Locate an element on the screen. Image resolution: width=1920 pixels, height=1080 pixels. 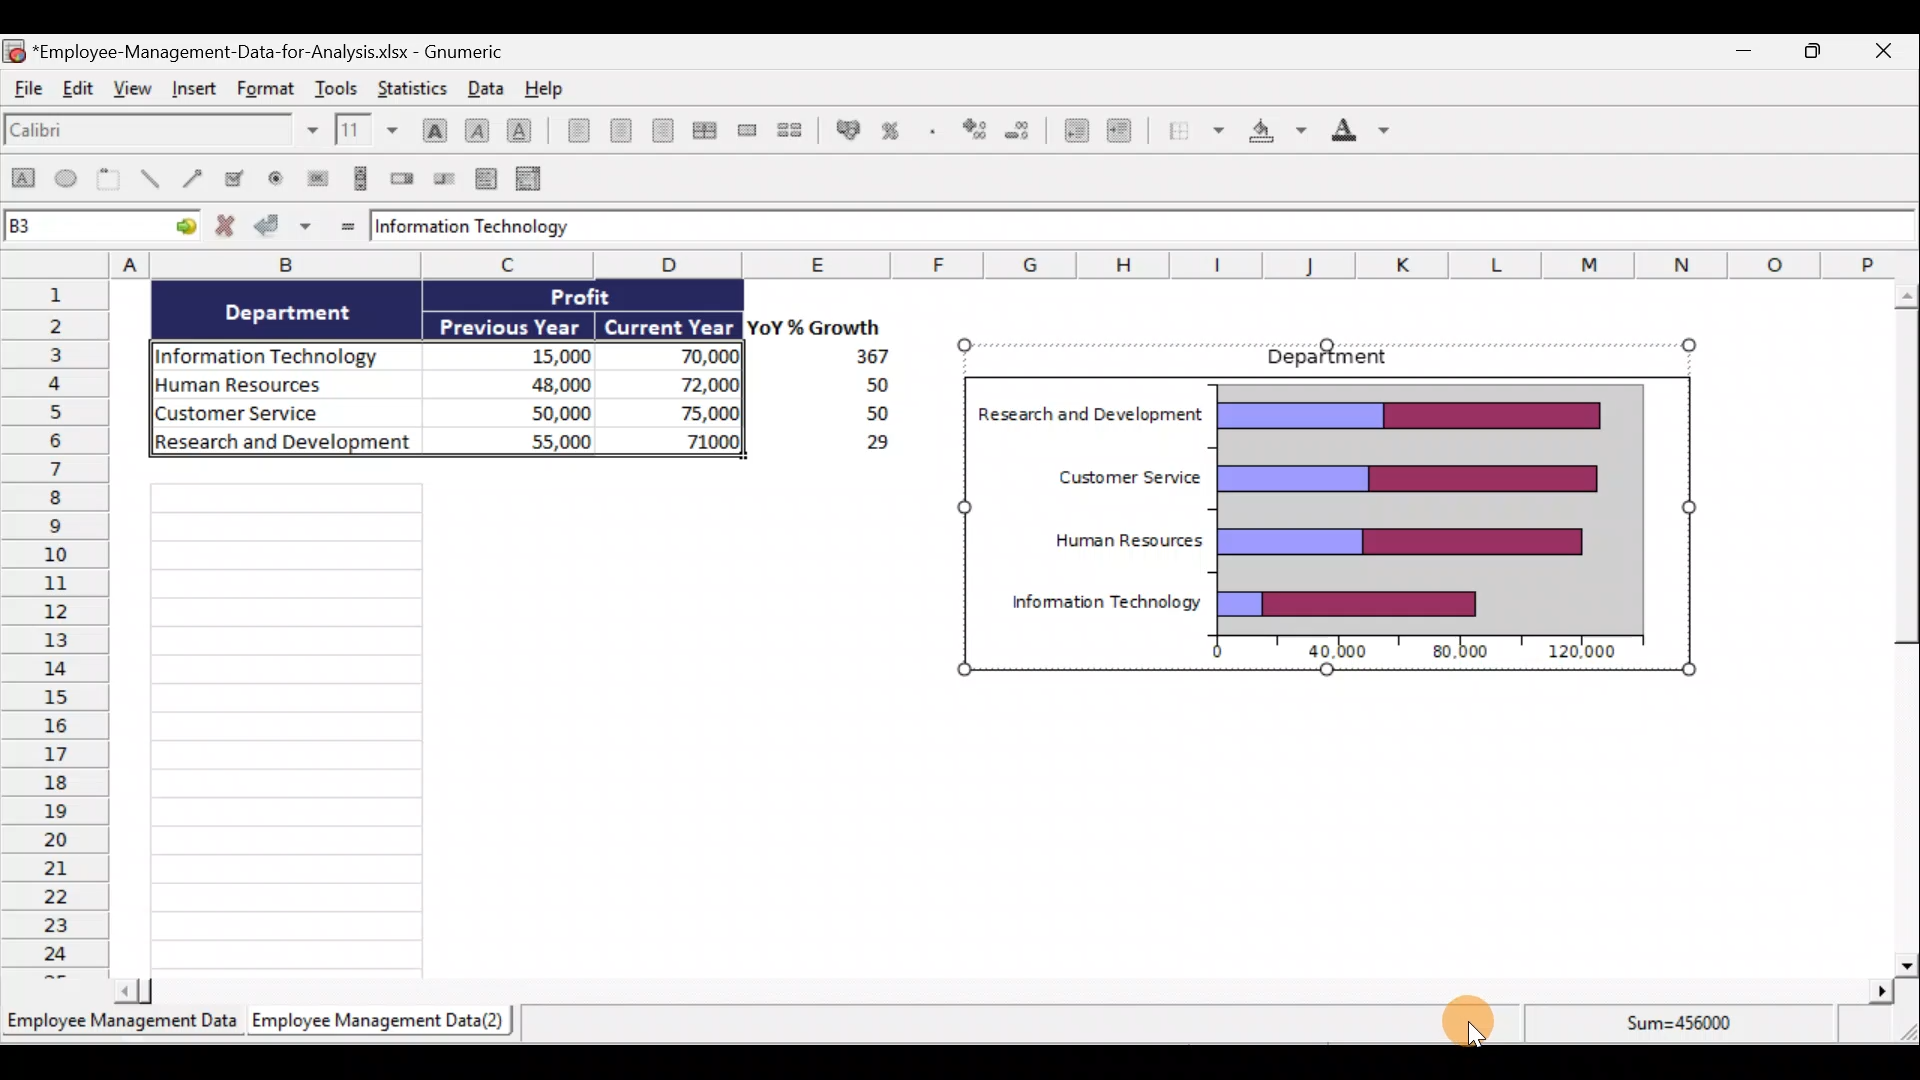
Create a radio button is located at coordinates (275, 179).